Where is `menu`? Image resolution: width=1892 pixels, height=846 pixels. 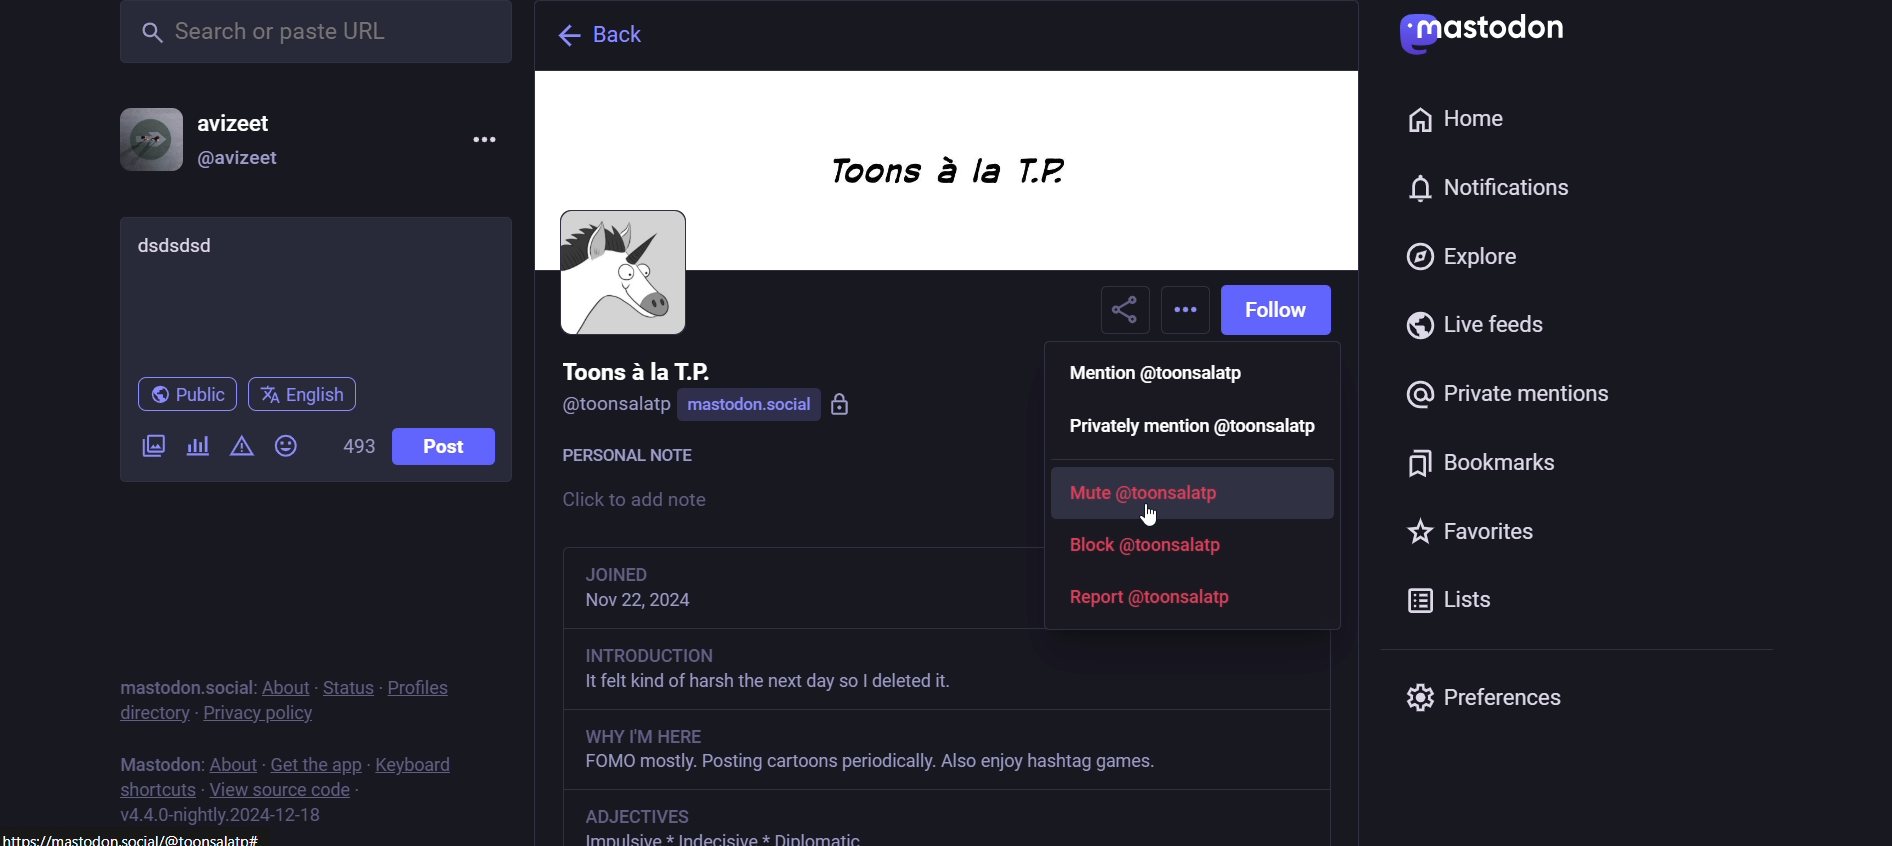 menu is located at coordinates (1188, 312).